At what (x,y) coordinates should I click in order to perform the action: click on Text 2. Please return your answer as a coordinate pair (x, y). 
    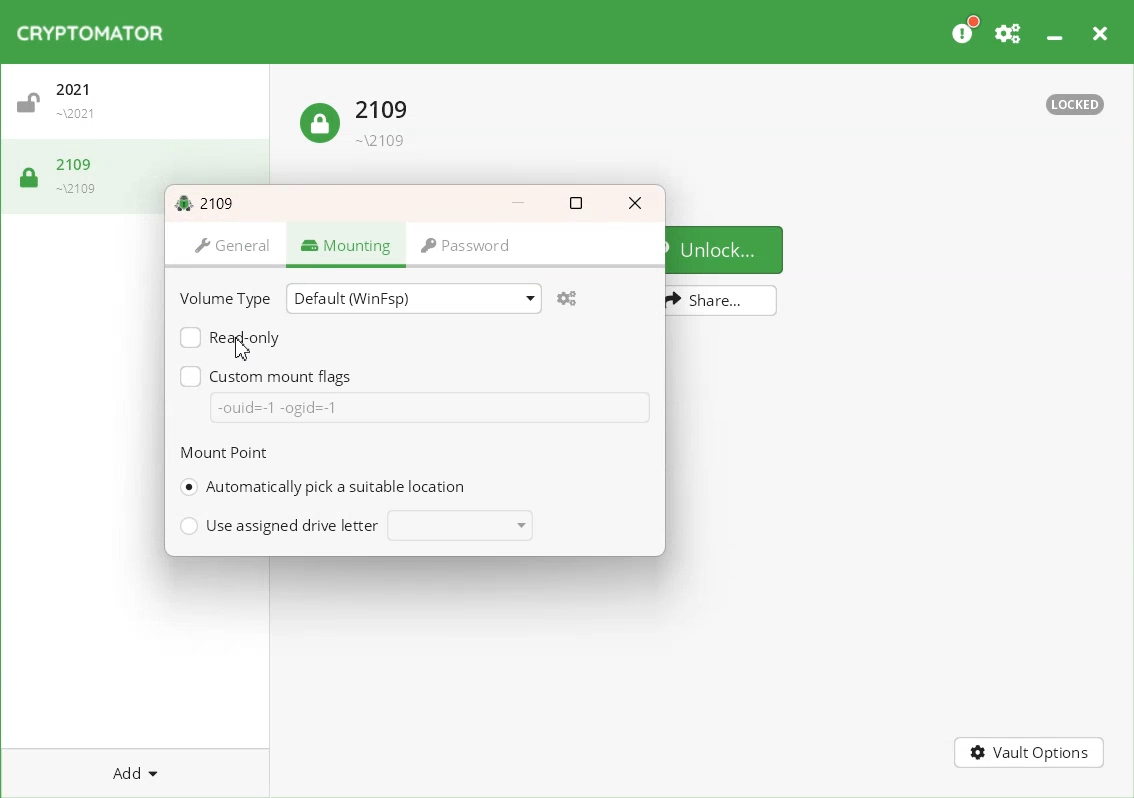
    Looking at the image, I should click on (224, 453).